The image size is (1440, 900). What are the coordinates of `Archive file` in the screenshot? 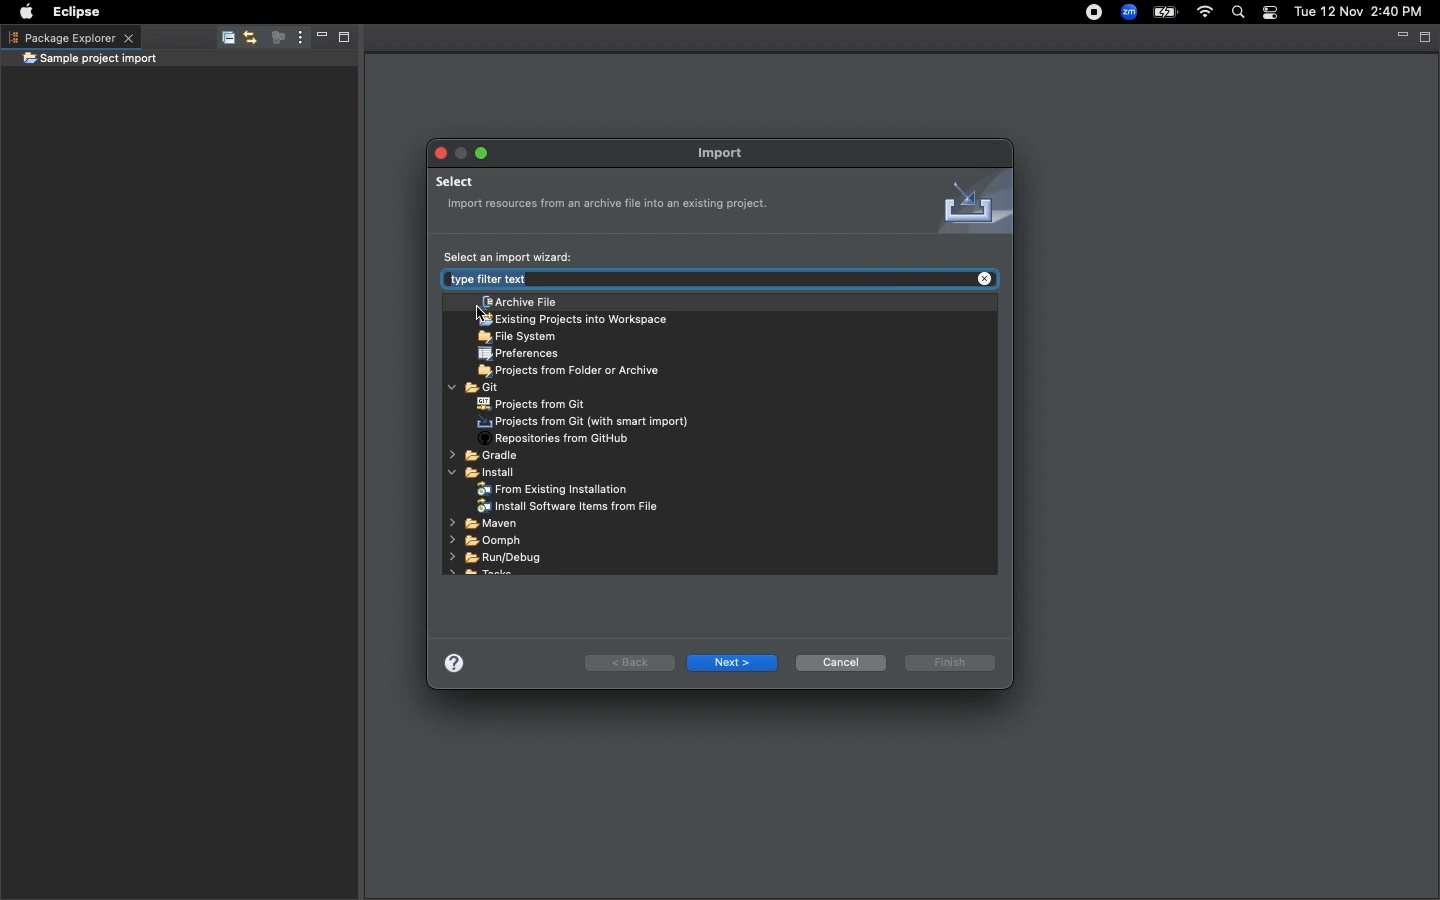 It's located at (519, 303).